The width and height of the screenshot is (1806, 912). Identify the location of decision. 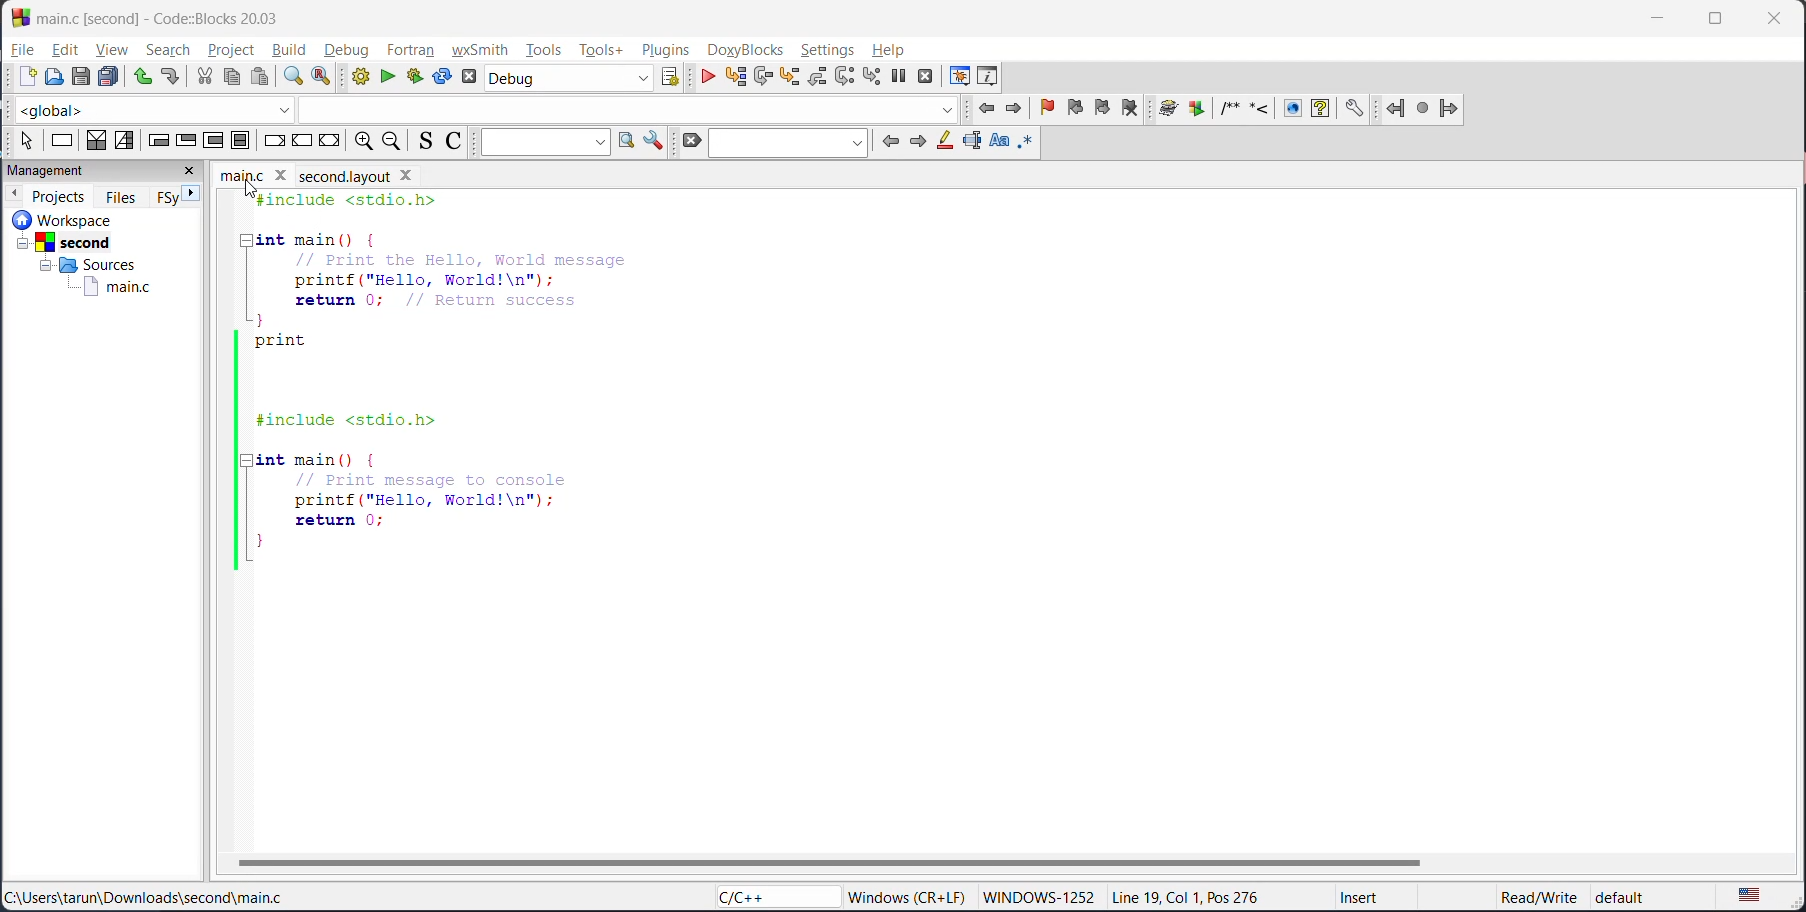
(95, 139).